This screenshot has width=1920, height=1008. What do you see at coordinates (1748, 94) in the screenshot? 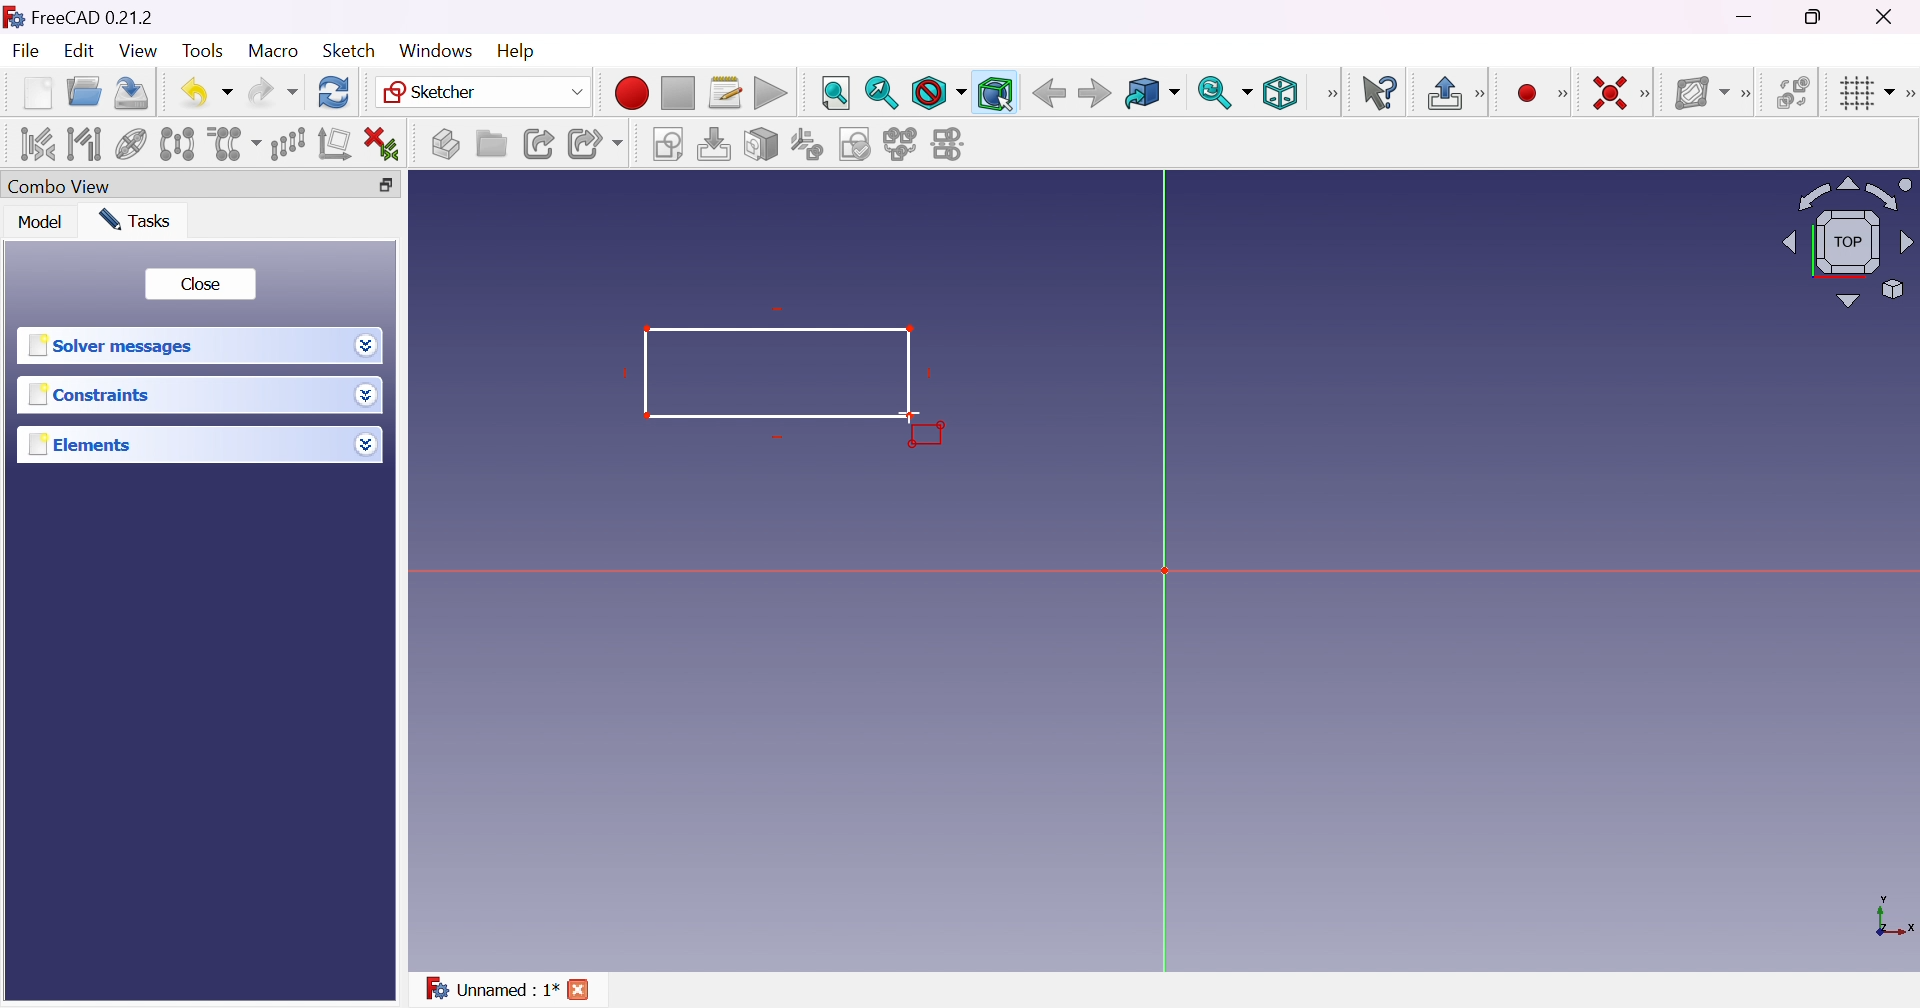
I see `[Sketcher B-spline tools]` at bounding box center [1748, 94].